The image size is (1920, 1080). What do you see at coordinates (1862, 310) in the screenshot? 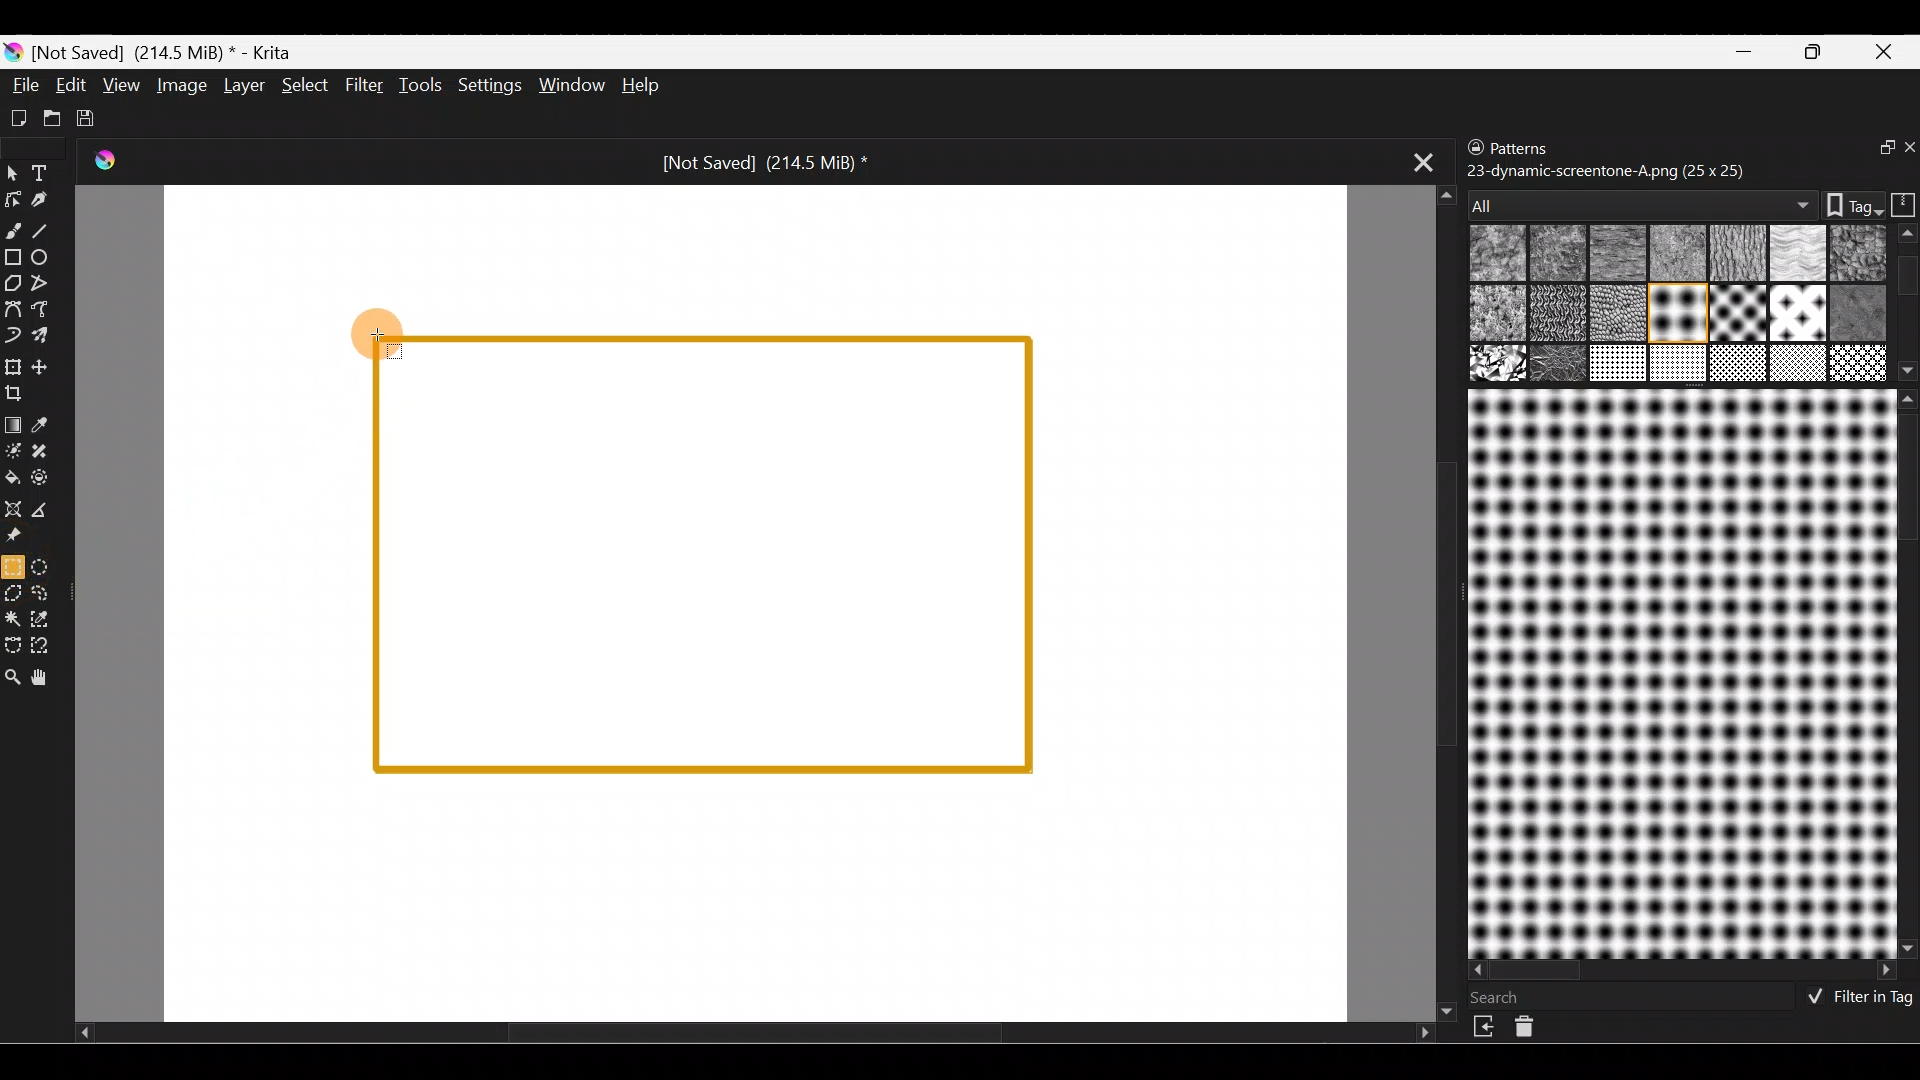
I see `13 drawed_swirl.png` at bounding box center [1862, 310].